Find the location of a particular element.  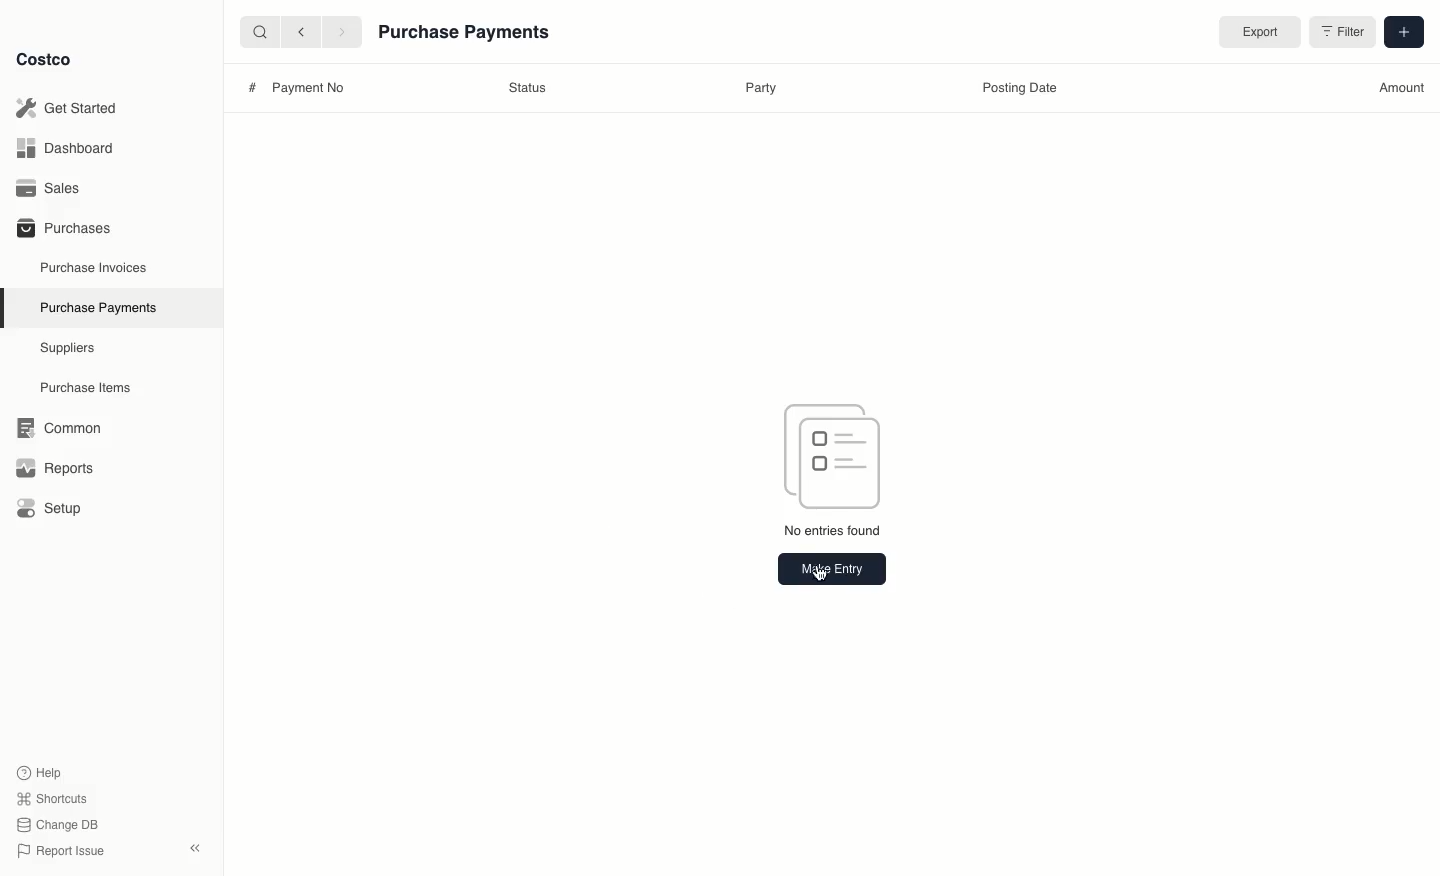

Filter is located at coordinates (1341, 35).